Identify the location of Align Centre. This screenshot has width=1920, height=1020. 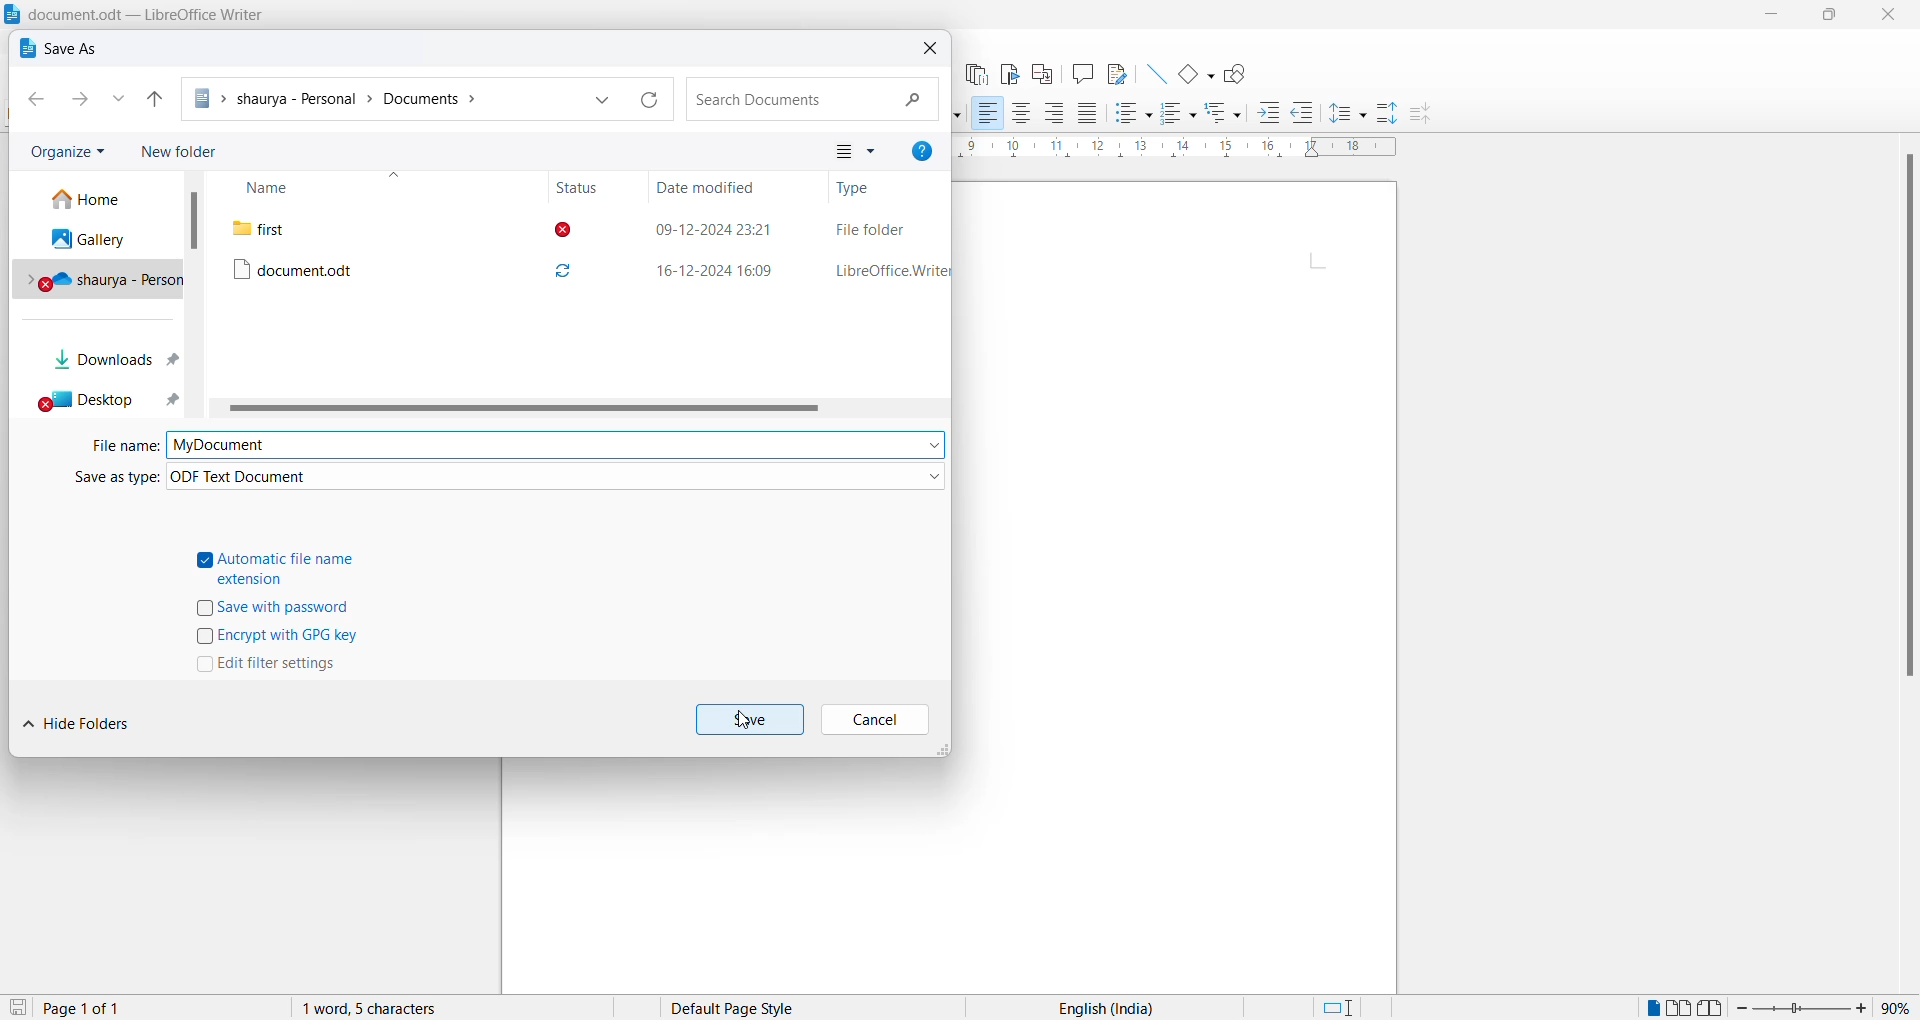
(1021, 114).